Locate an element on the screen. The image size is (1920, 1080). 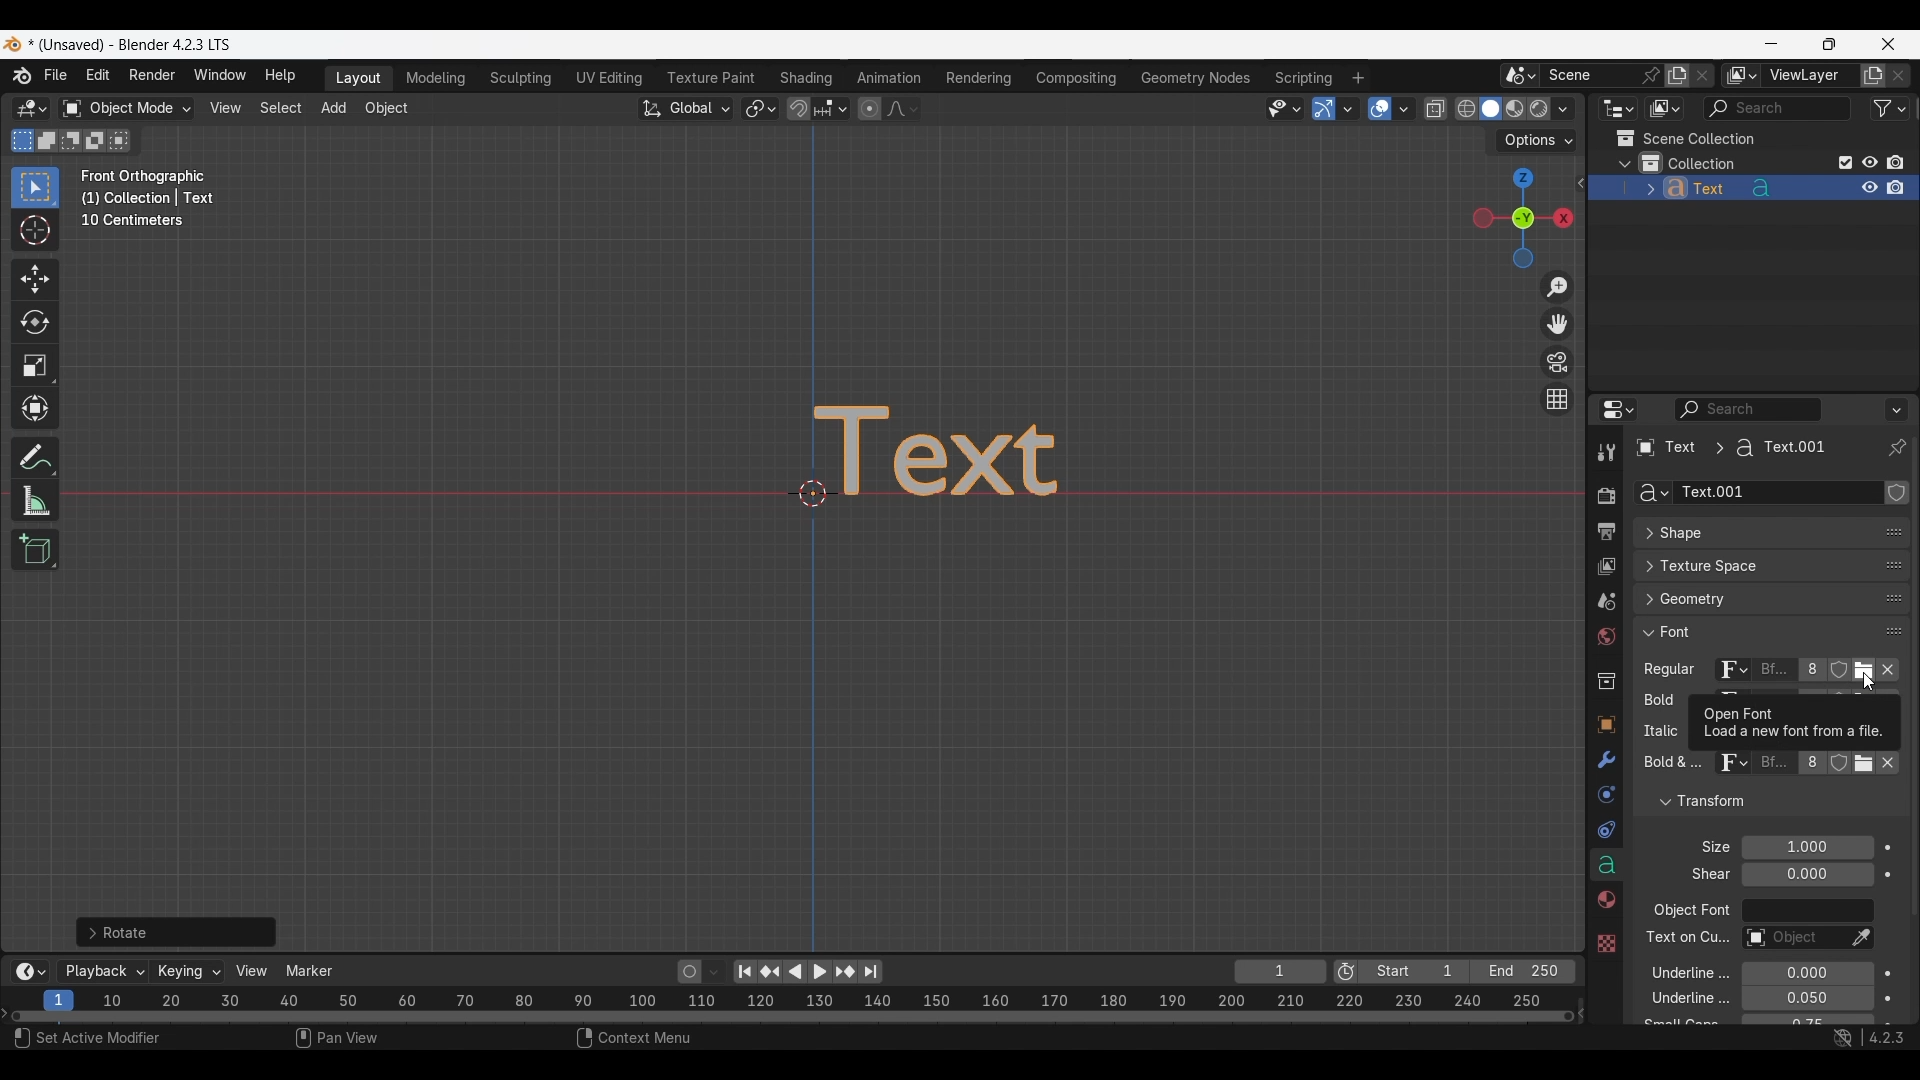
Current frame is located at coordinates (1280, 973).